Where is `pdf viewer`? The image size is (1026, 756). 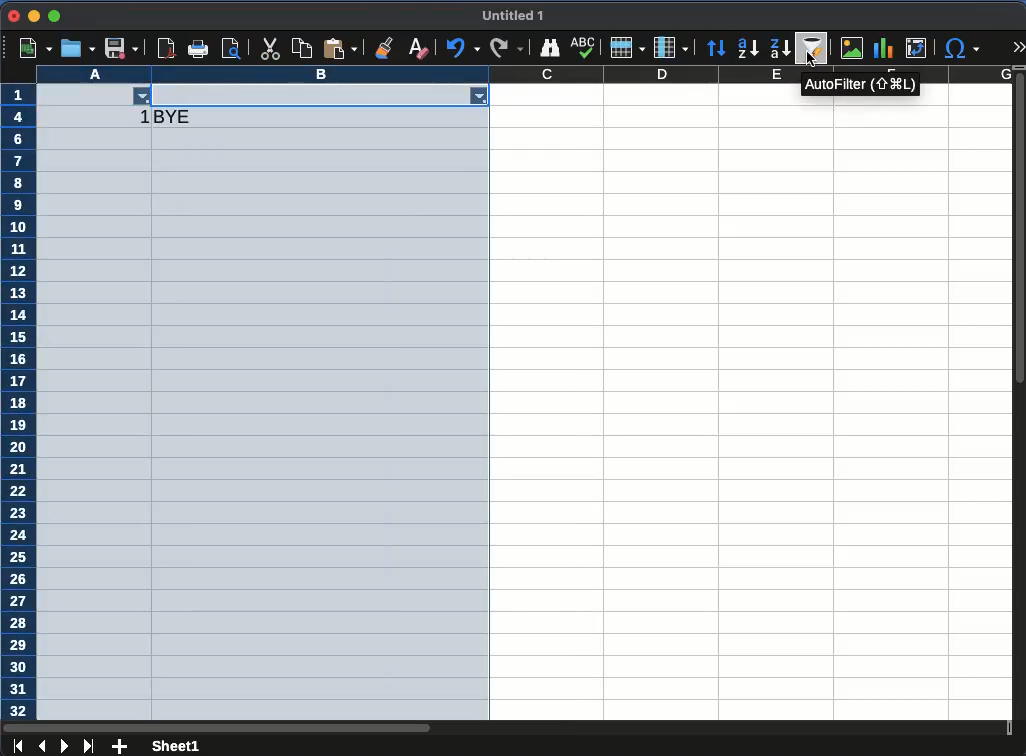 pdf viewer is located at coordinates (235, 49).